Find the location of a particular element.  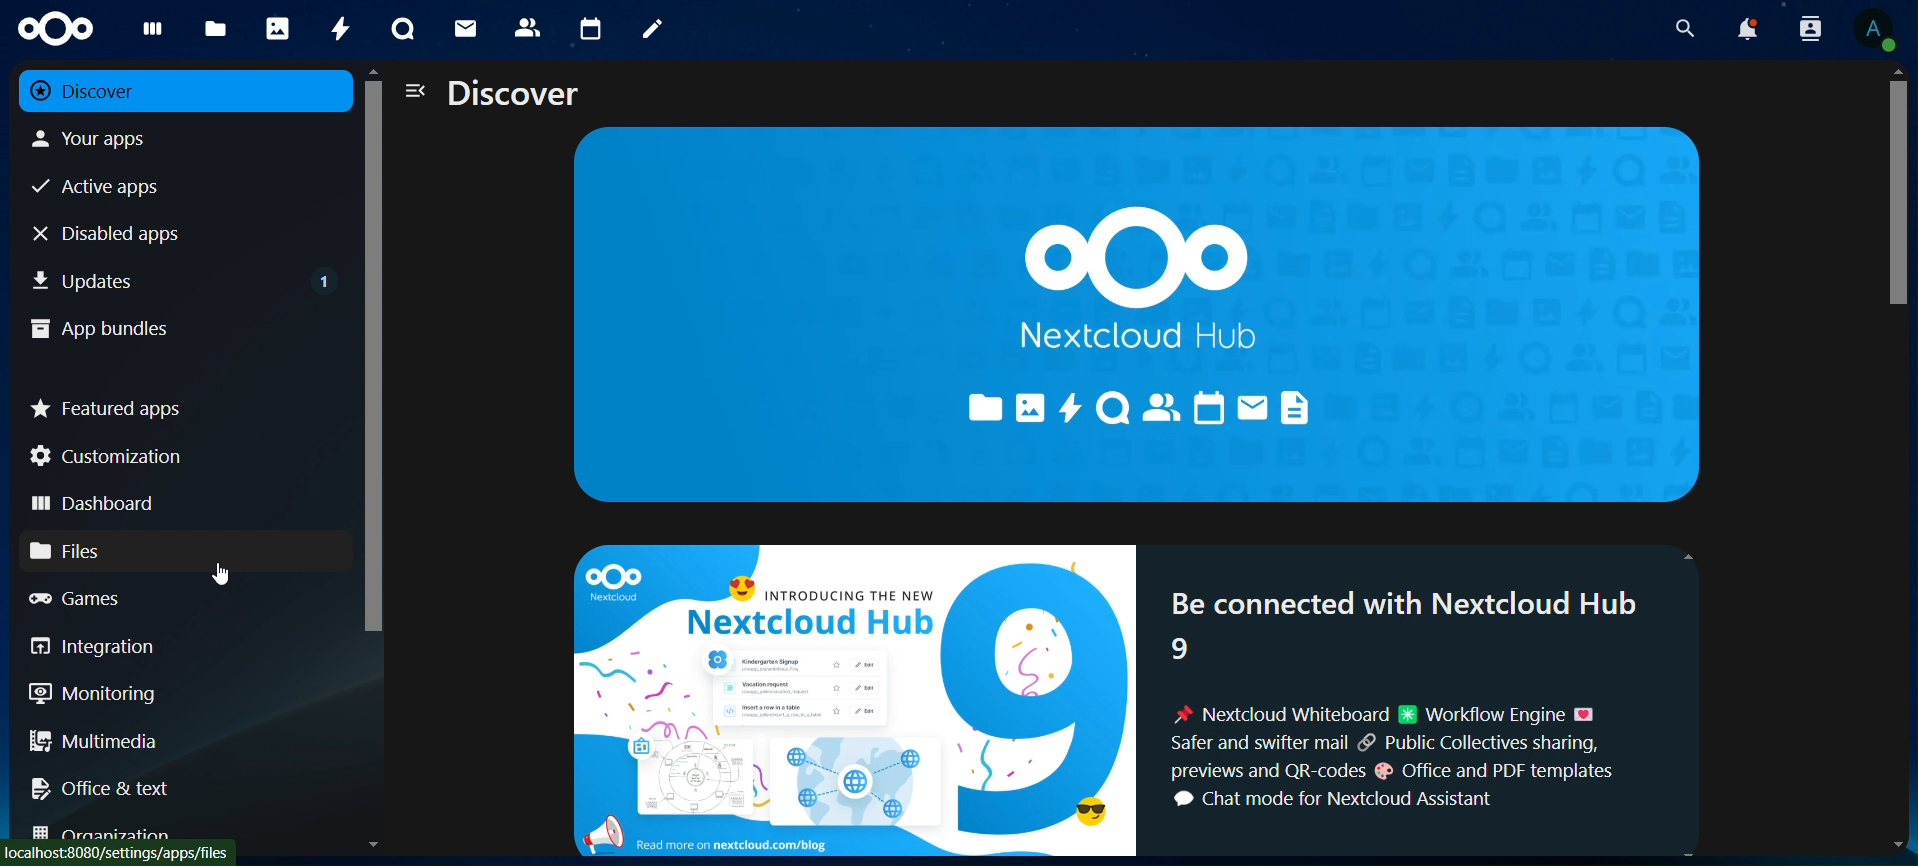

organization is located at coordinates (110, 838).